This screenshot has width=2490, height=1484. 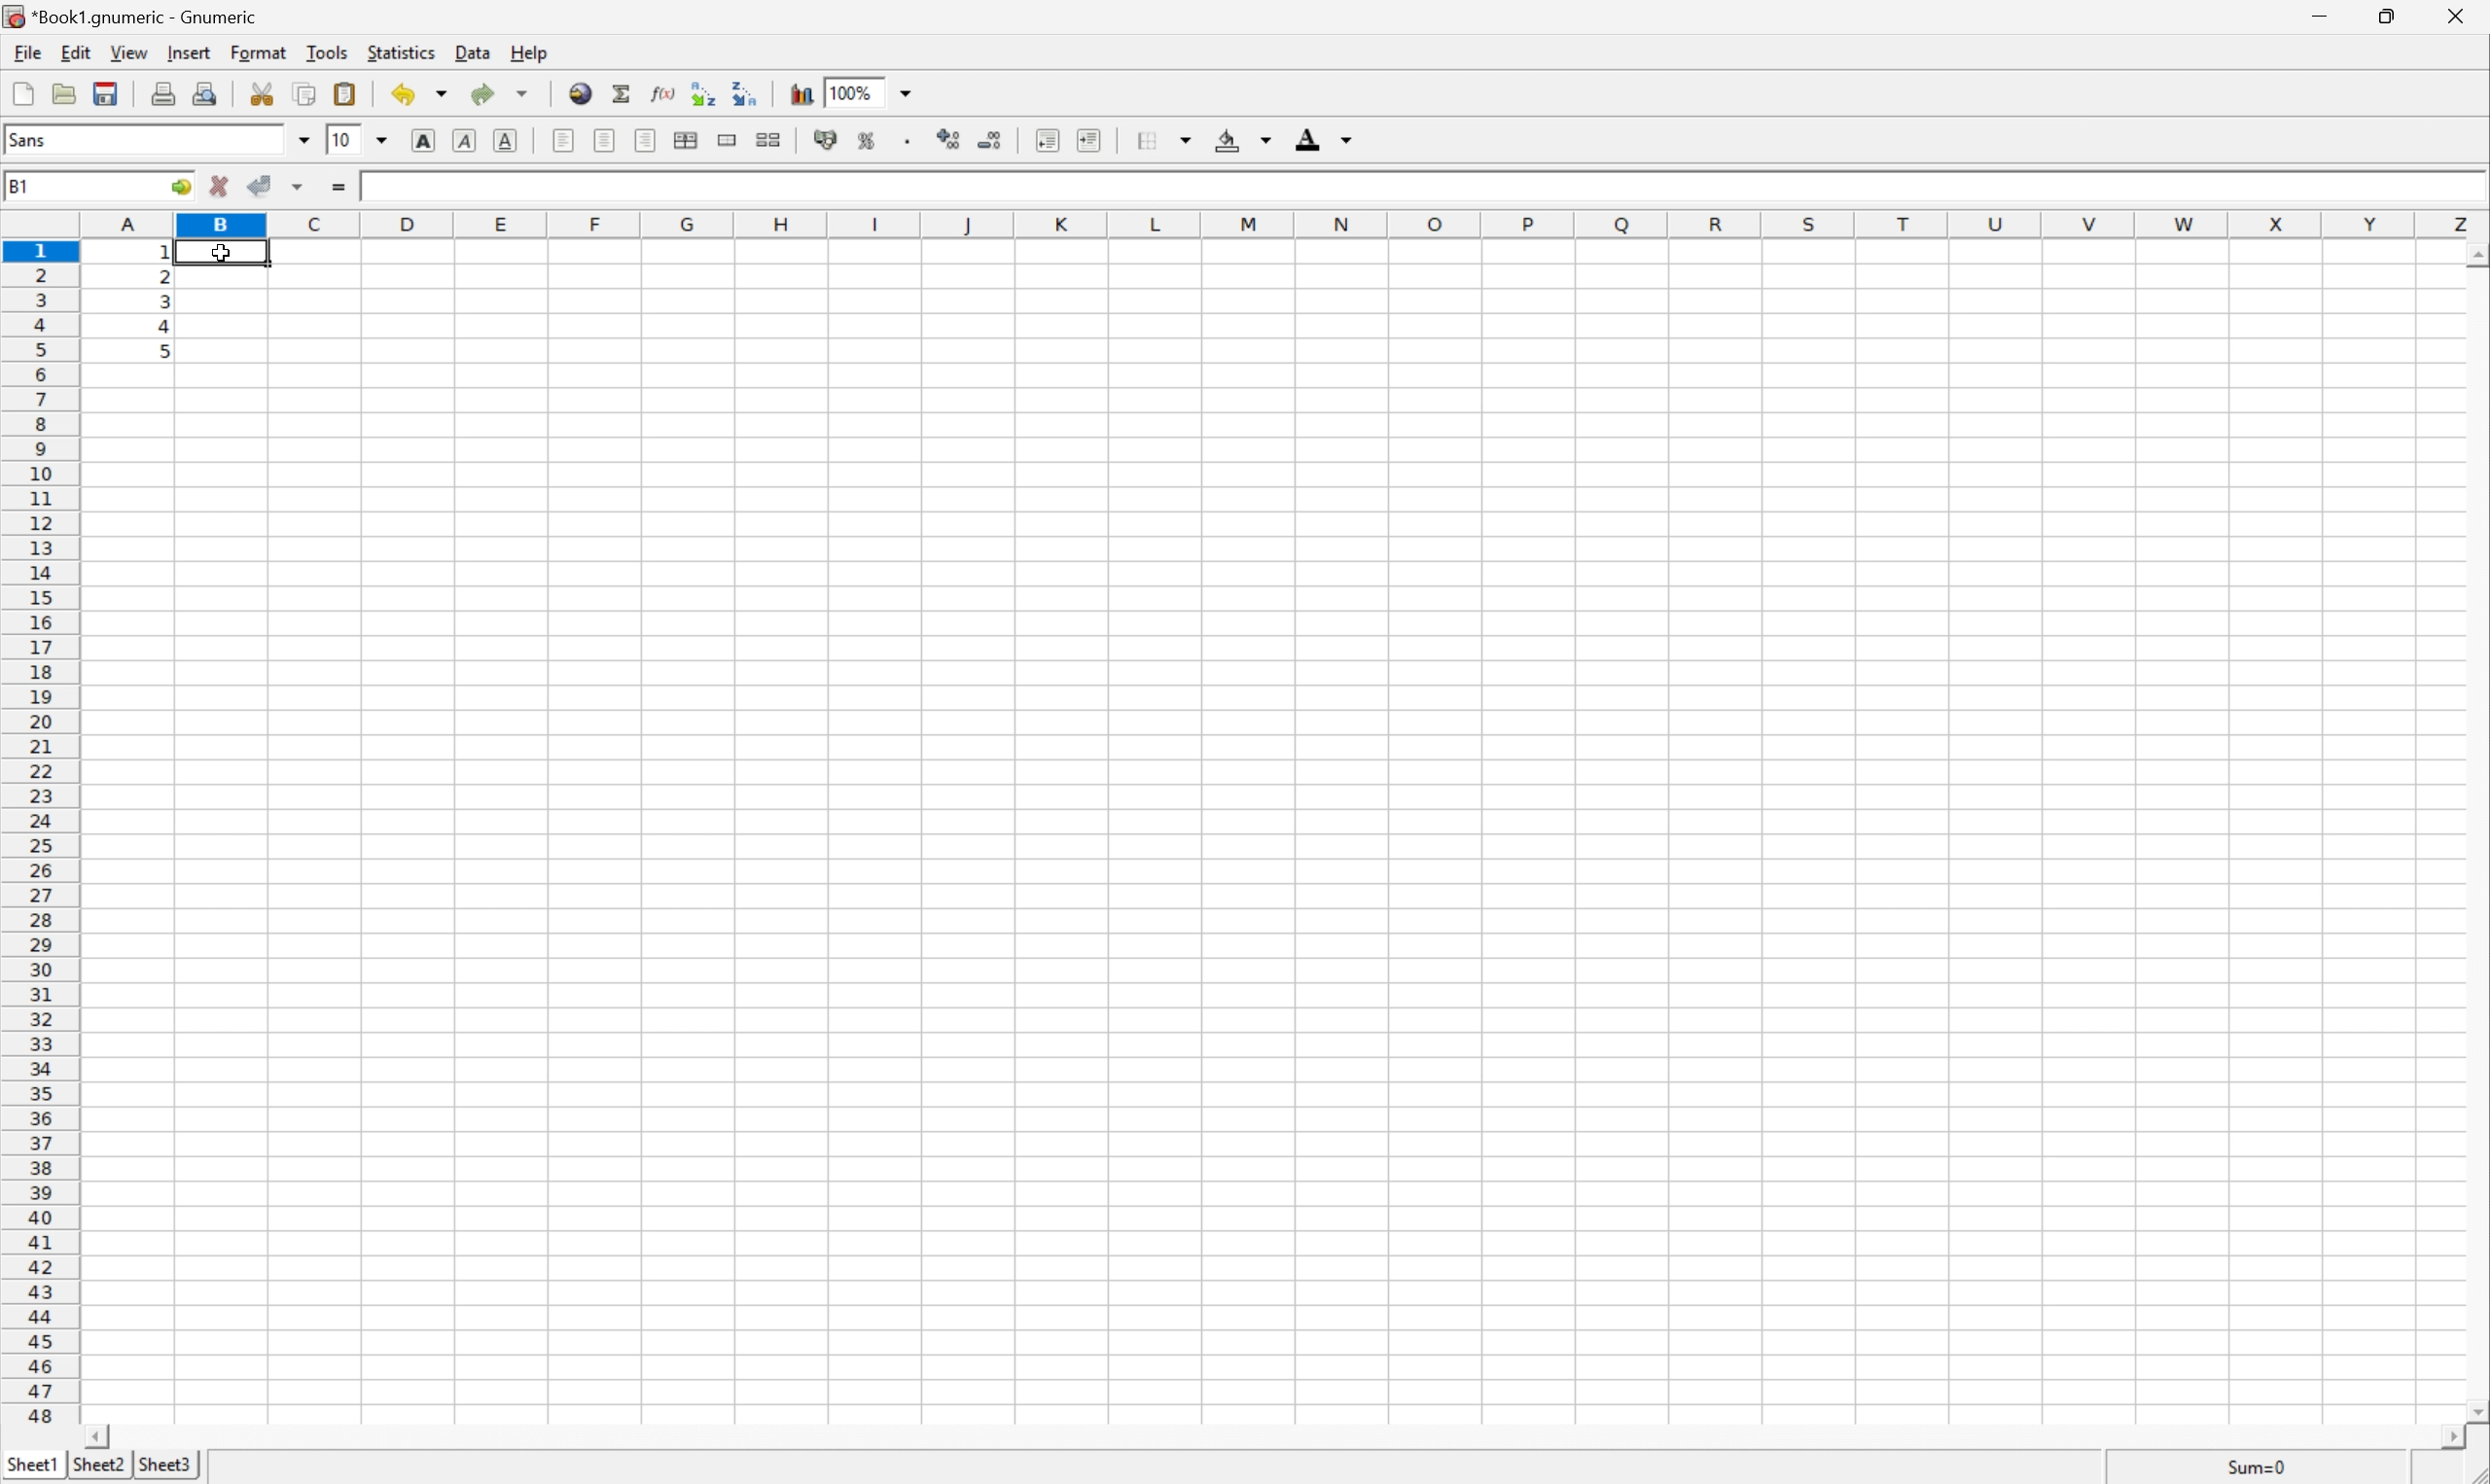 What do you see at coordinates (802, 92) in the screenshot?
I see `Insert chart` at bounding box center [802, 92].